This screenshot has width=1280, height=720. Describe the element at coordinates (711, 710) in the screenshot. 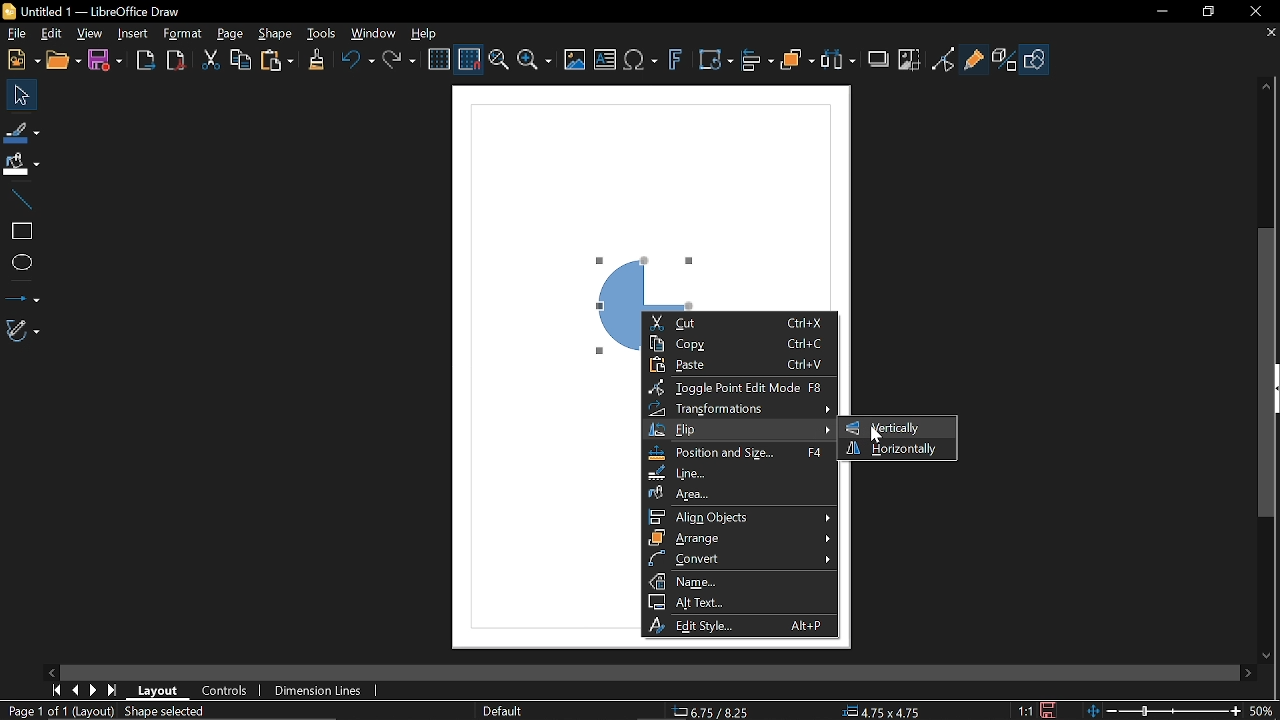

I see `6.75/8.25(Cursor Position)` at that location.